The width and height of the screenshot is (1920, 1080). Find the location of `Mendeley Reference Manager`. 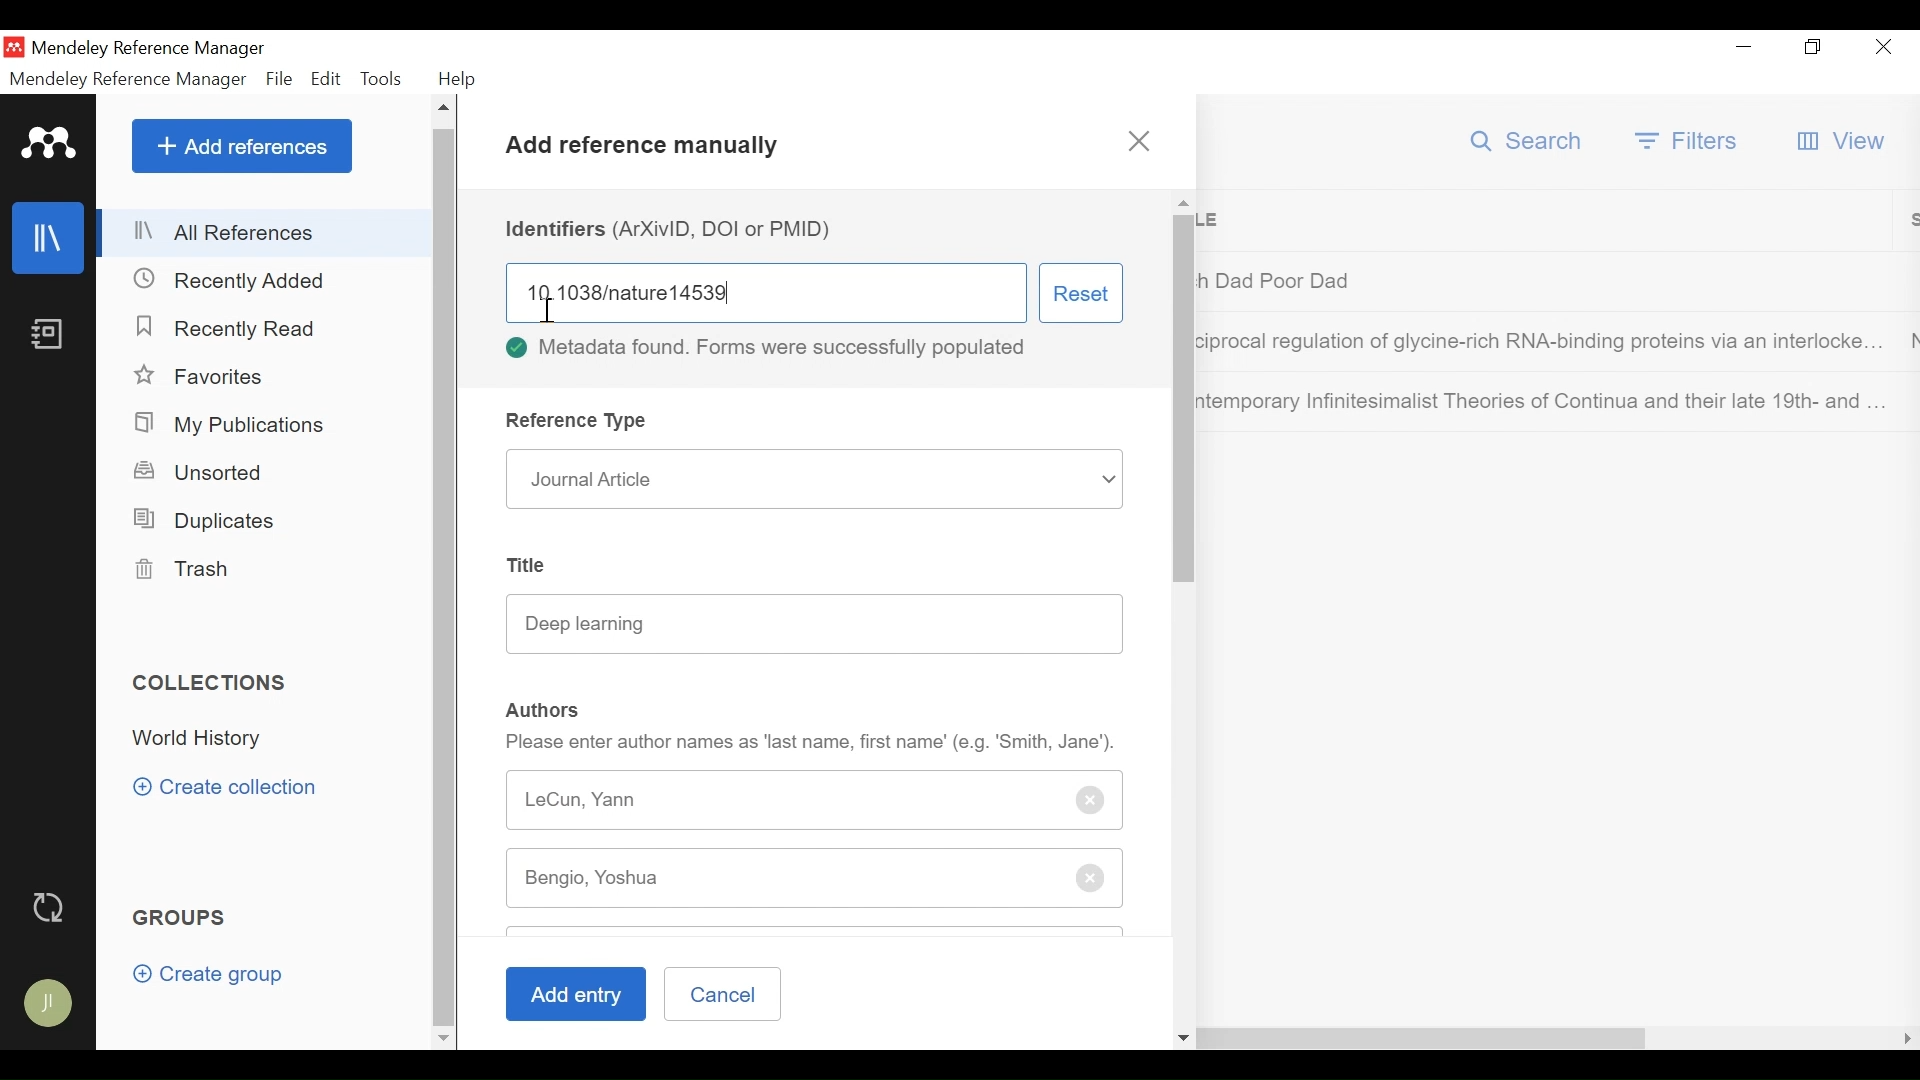

Mendeley Reference Manager is located at coordinates (152, 48).